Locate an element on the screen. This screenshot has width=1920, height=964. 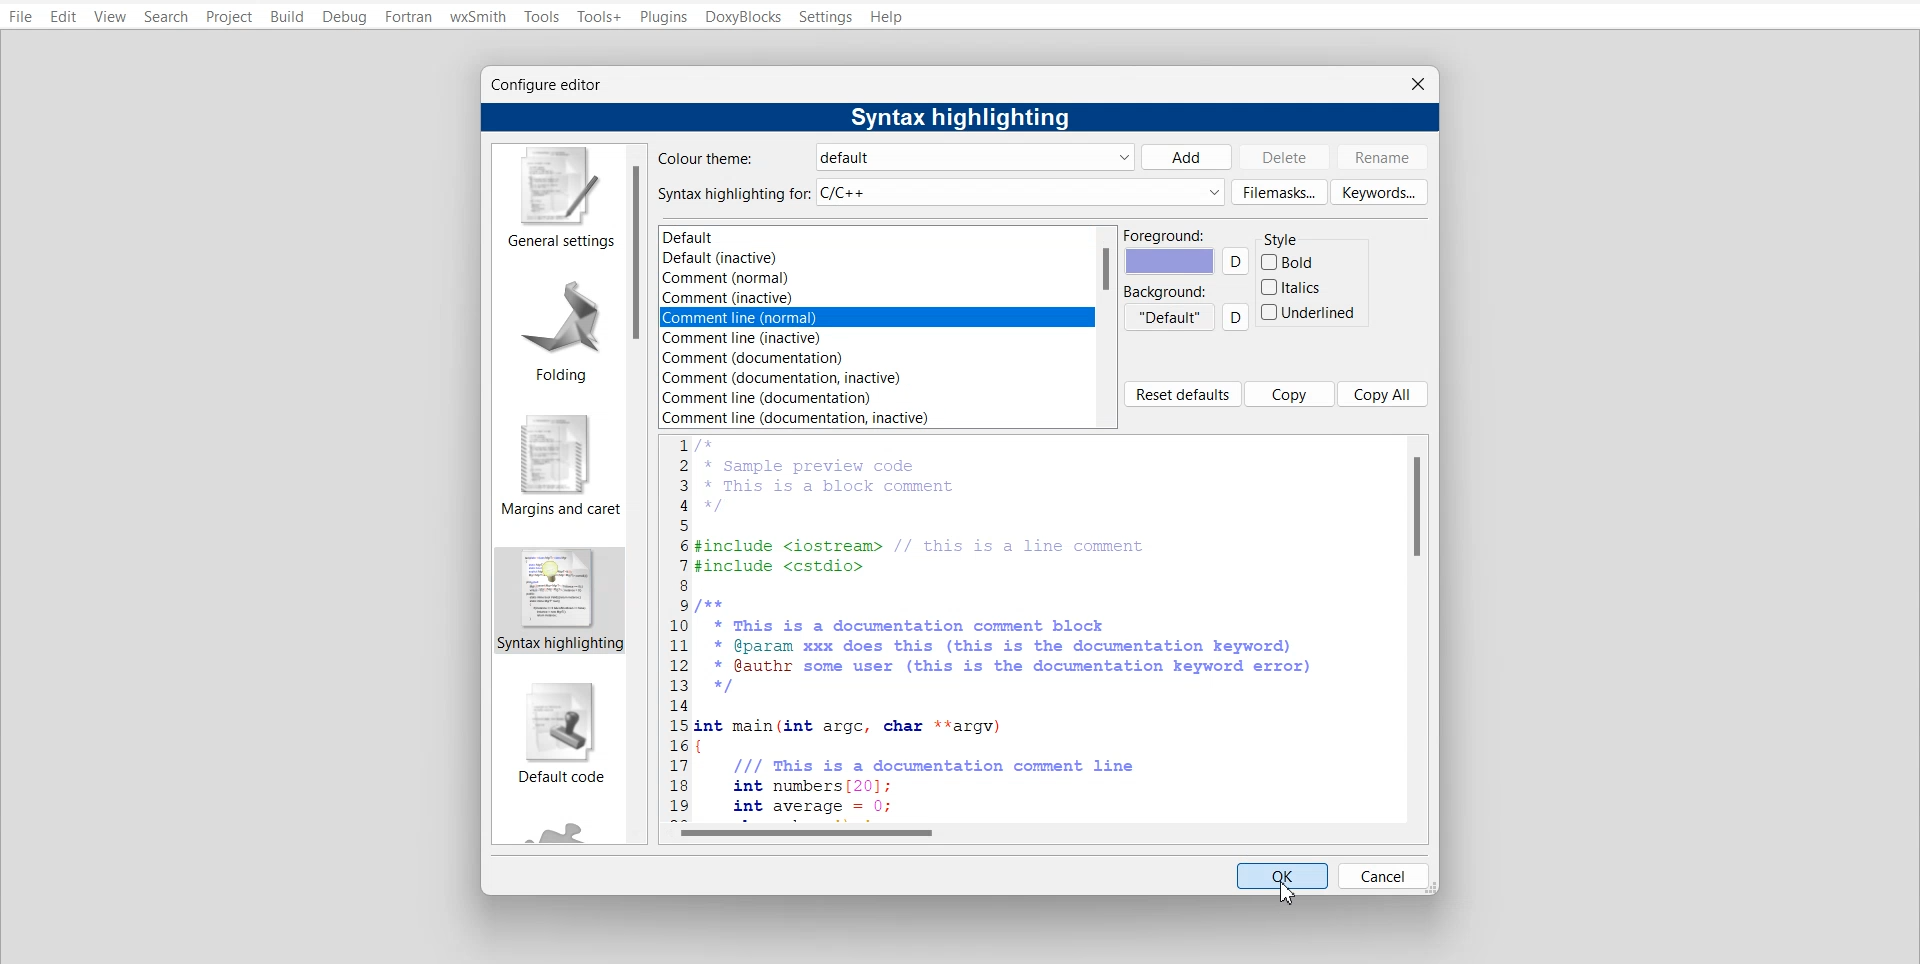
Tools+ is located at coordinates (601, 15).